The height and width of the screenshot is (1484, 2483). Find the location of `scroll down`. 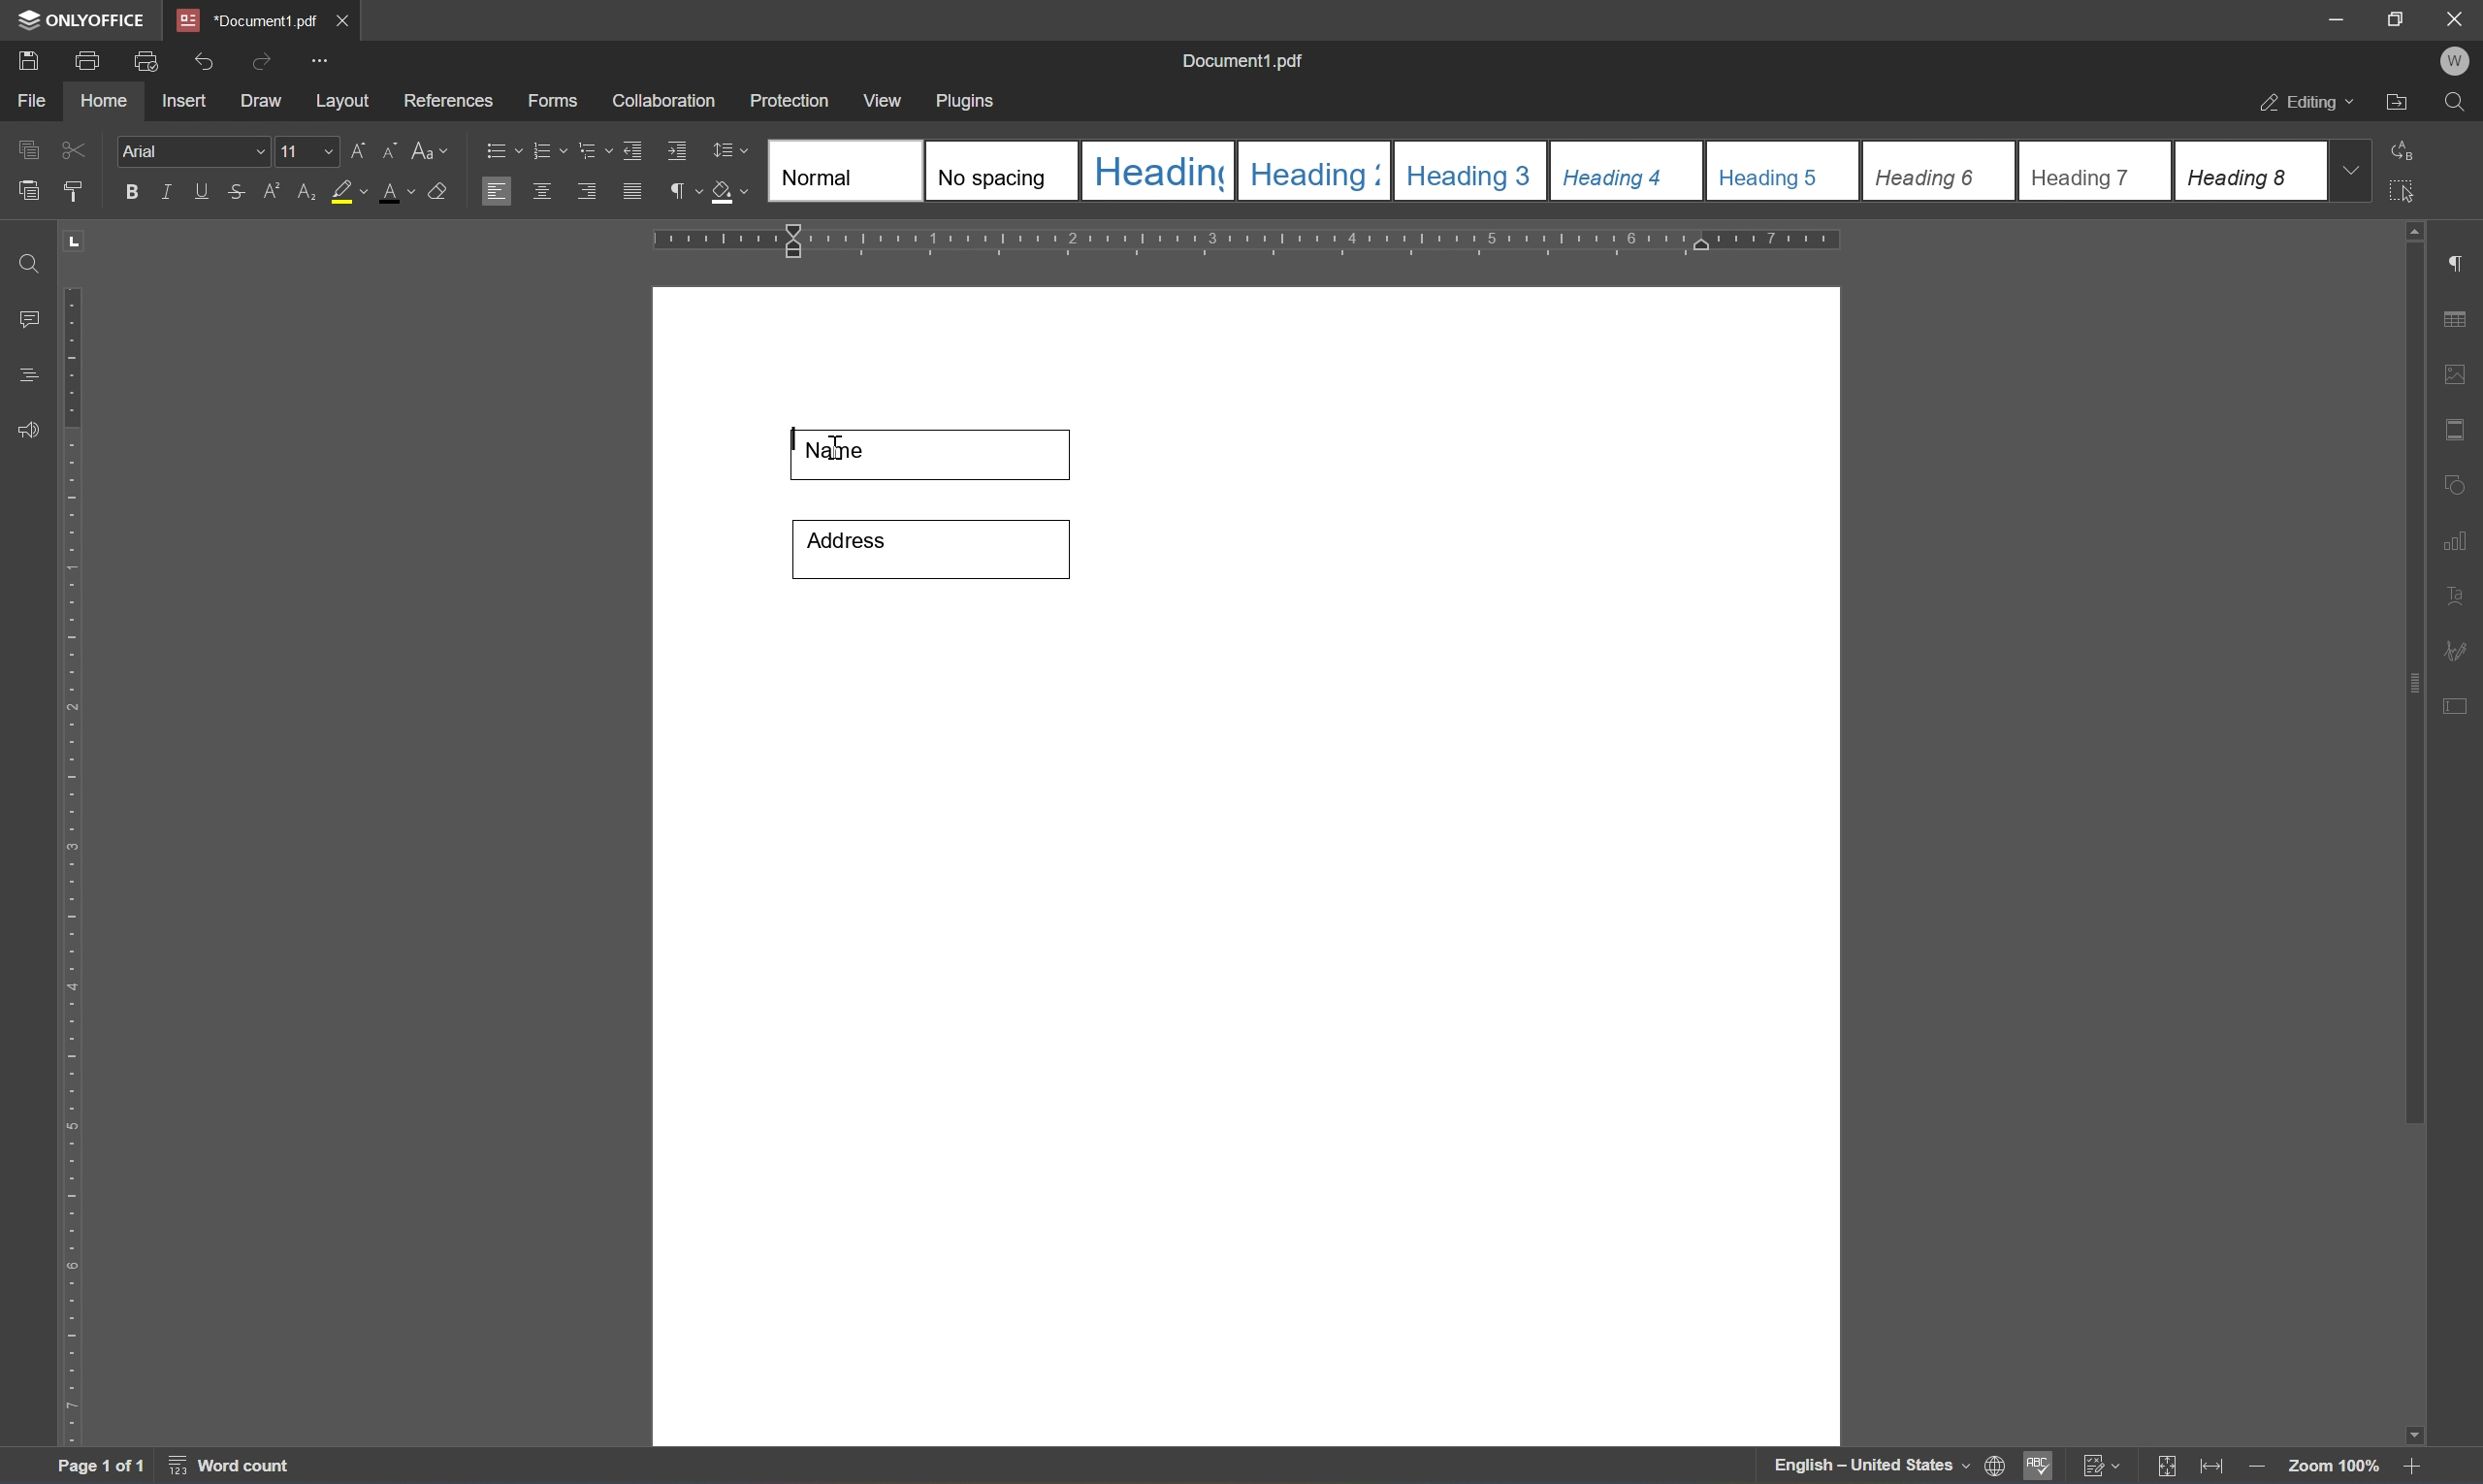

scroll down is located at coordinates (2406, 1429).